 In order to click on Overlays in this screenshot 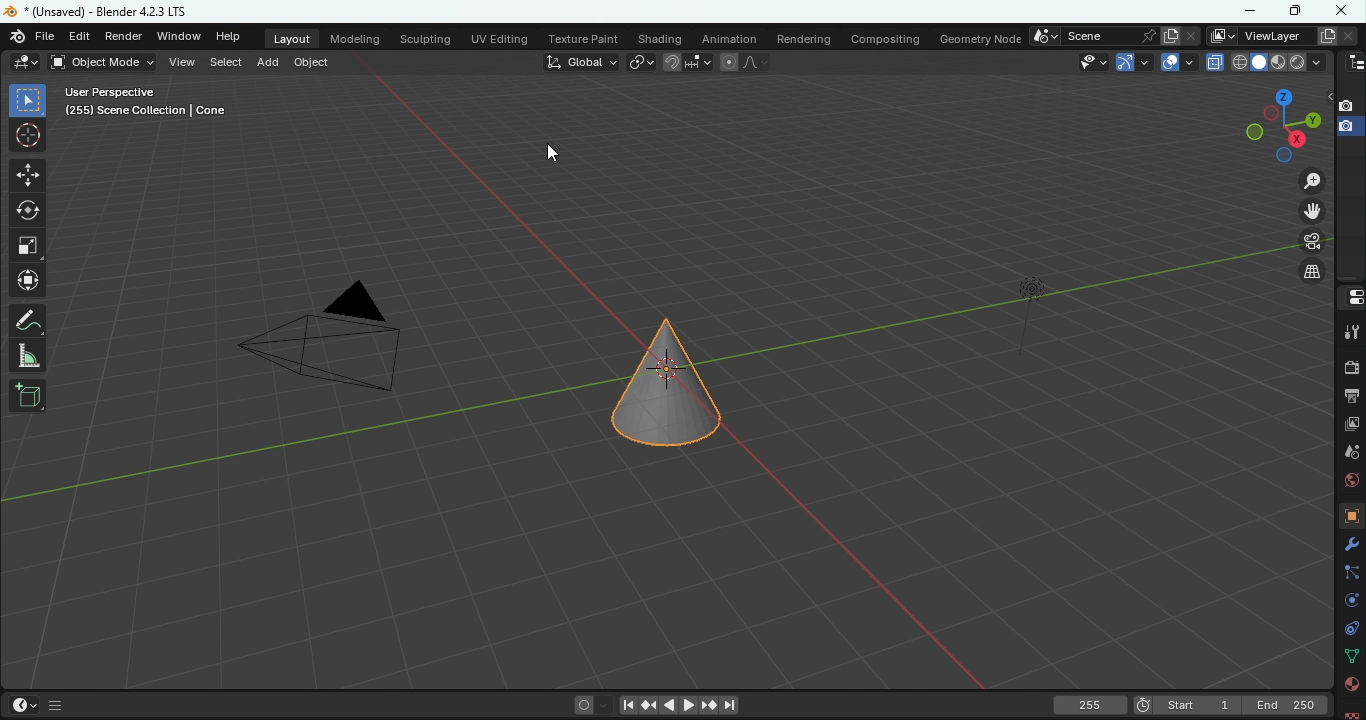, I will do `click(1189, 62)`.